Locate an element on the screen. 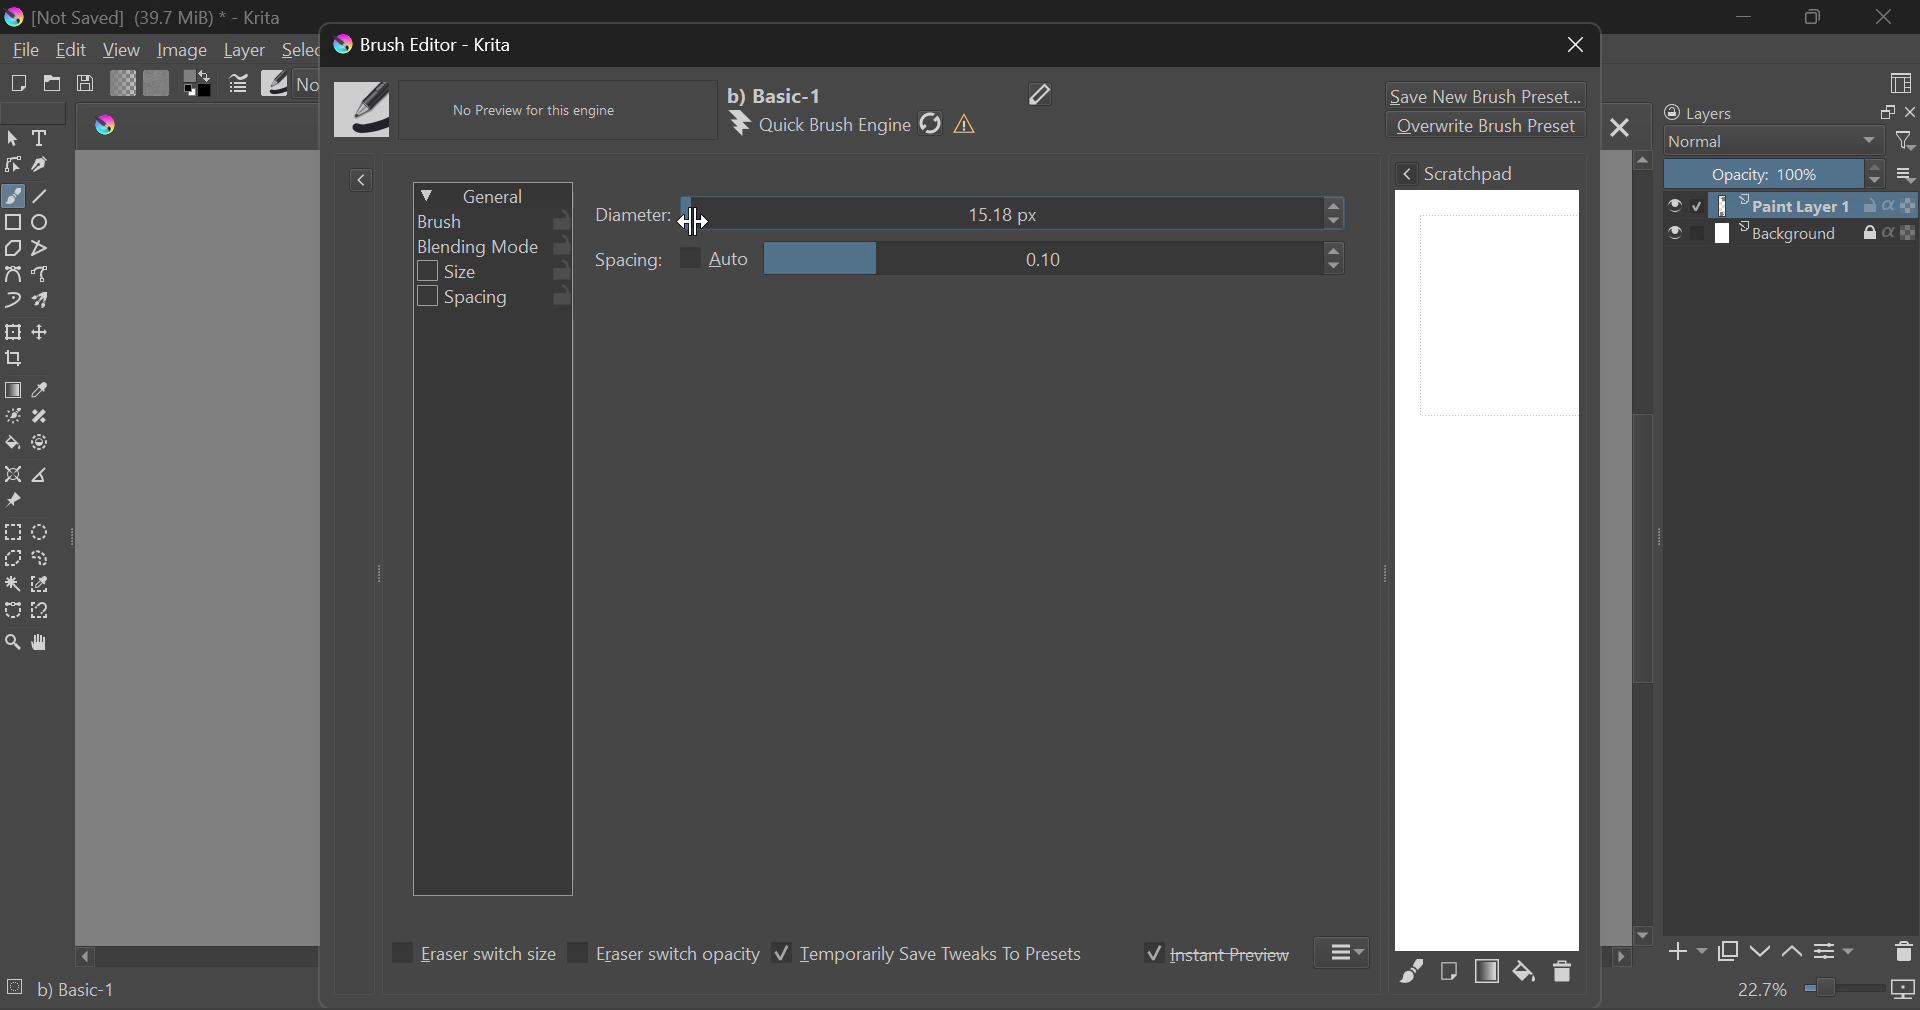  Colors in Use is located at coordinates (199, 82).